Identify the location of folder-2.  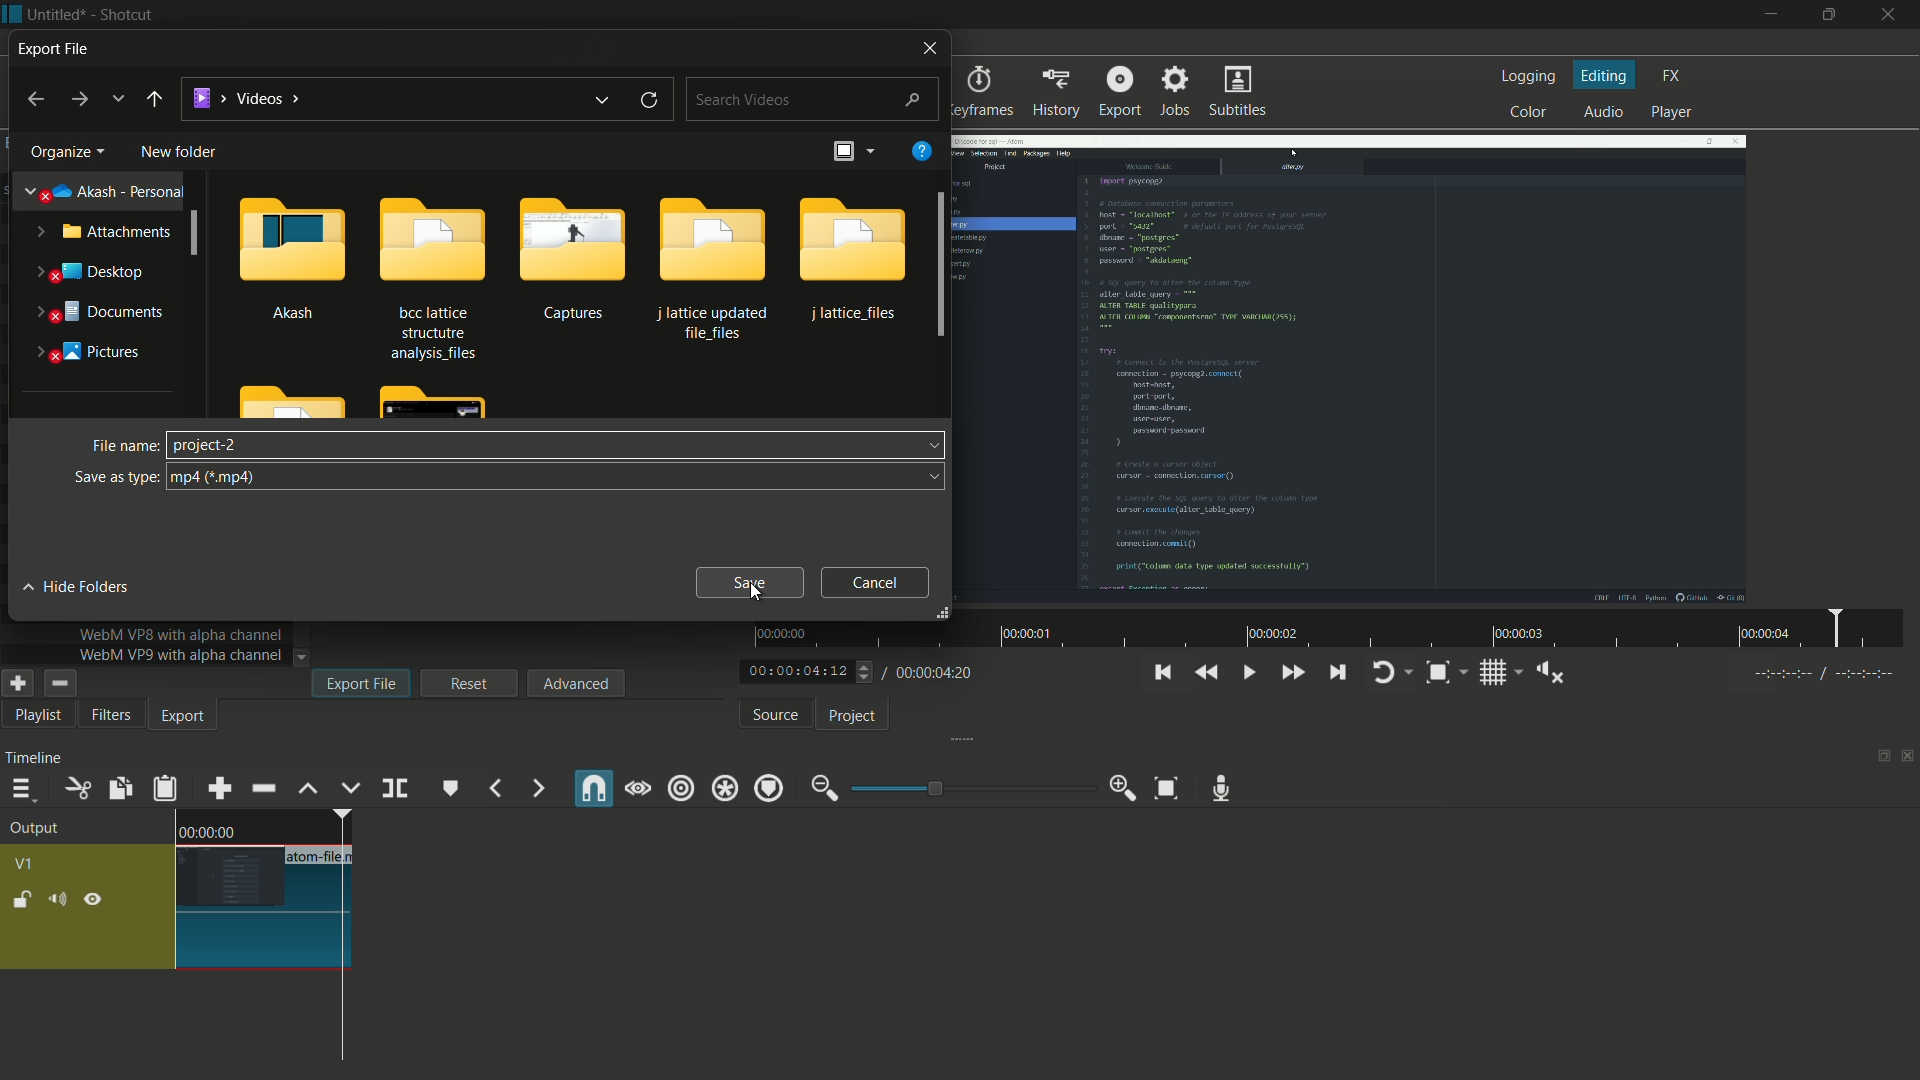
(429, 276).